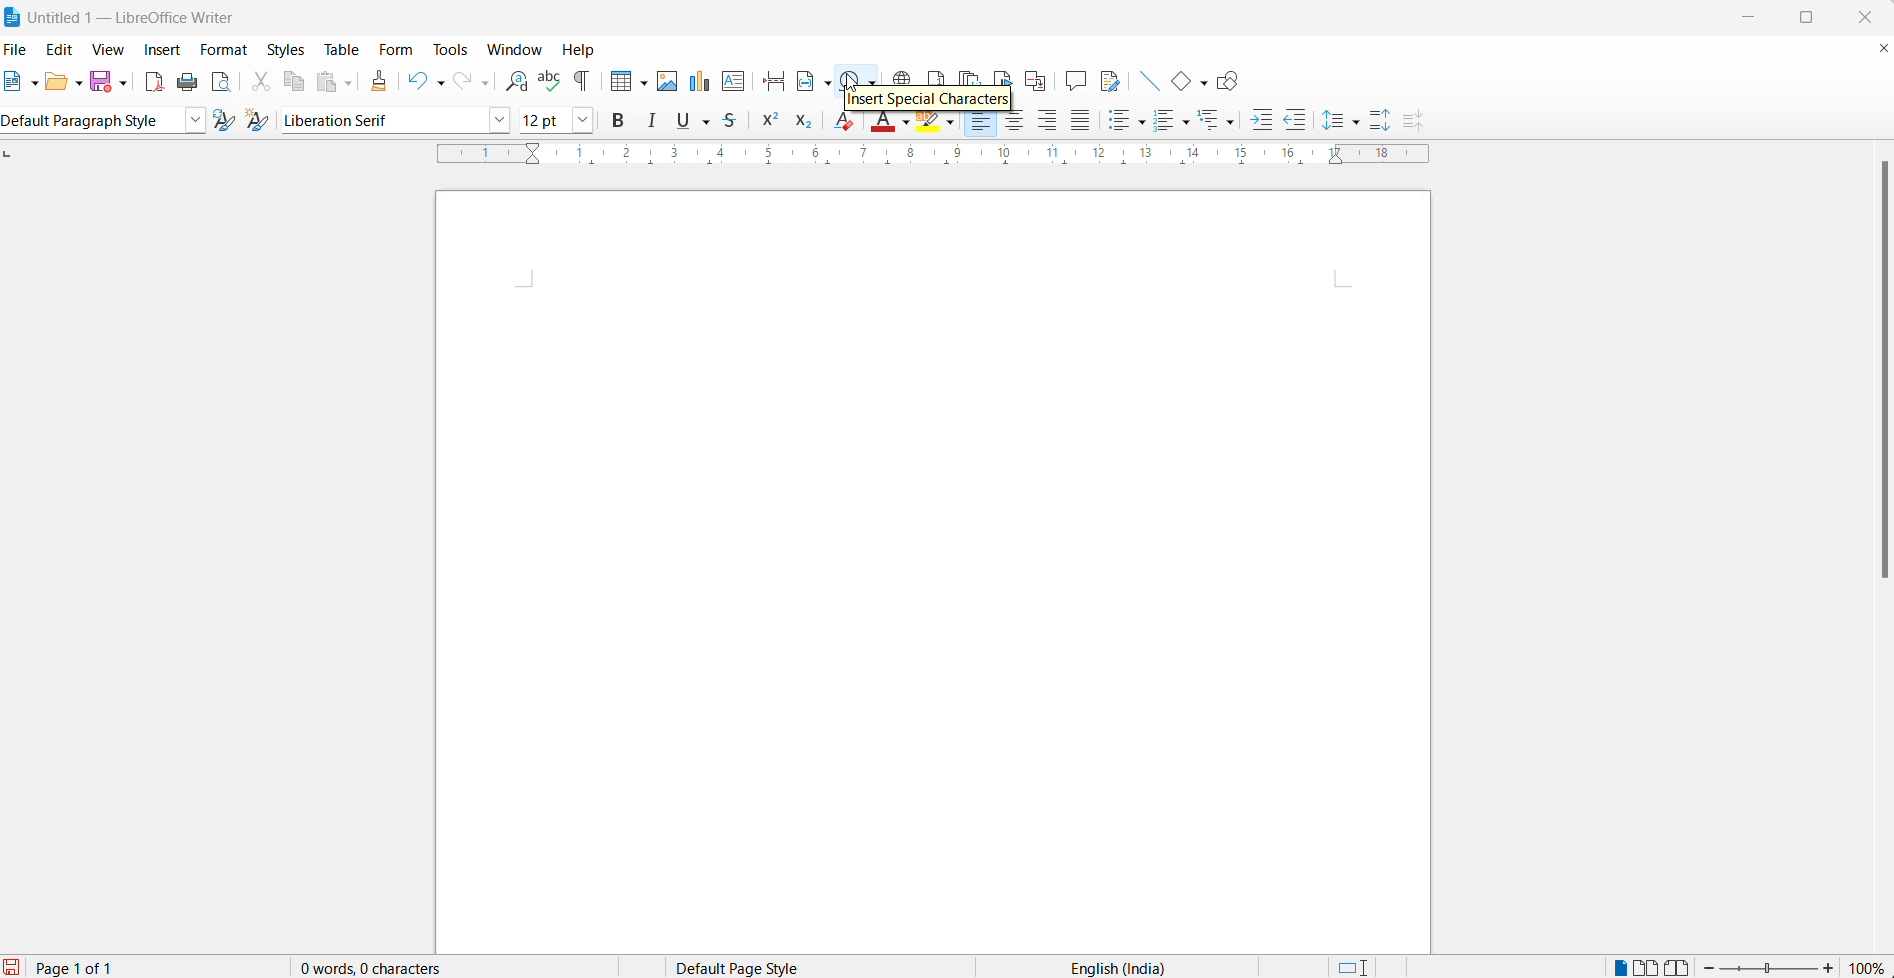 The image size is (1894, 978). What do you see at coordinates (291, 85) in the screenshot?
I see `copy` at bounding box center [291, 85].